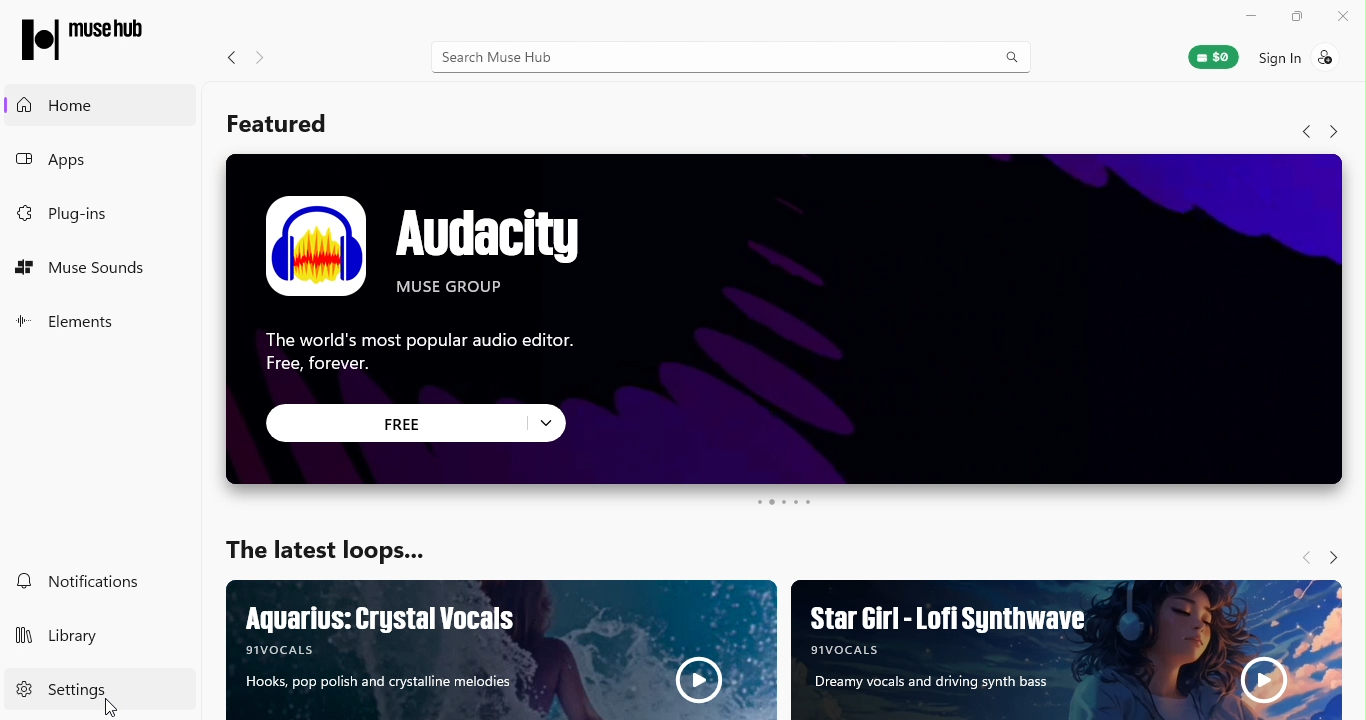 The height and width of the screenshot is (720, 1366). What do you see at coordinates (504, 651) in the screenshot?
I see `Ad` at bounding box center [504, 651].